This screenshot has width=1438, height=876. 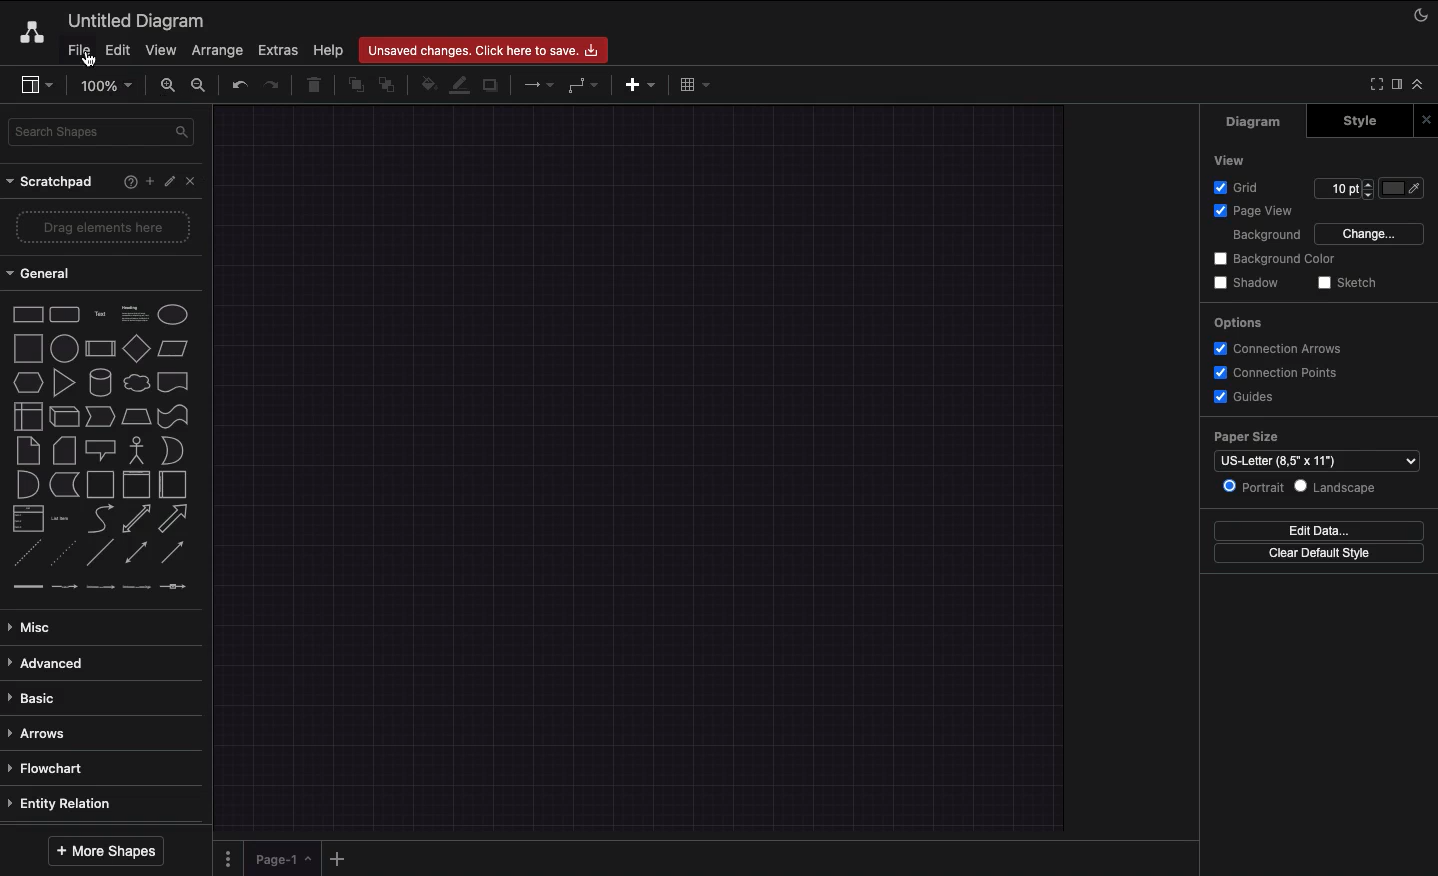 What do you see at coordinates (27, 383) in the screenshot?
I see `Hexagon` at bounding box center [27, 383].